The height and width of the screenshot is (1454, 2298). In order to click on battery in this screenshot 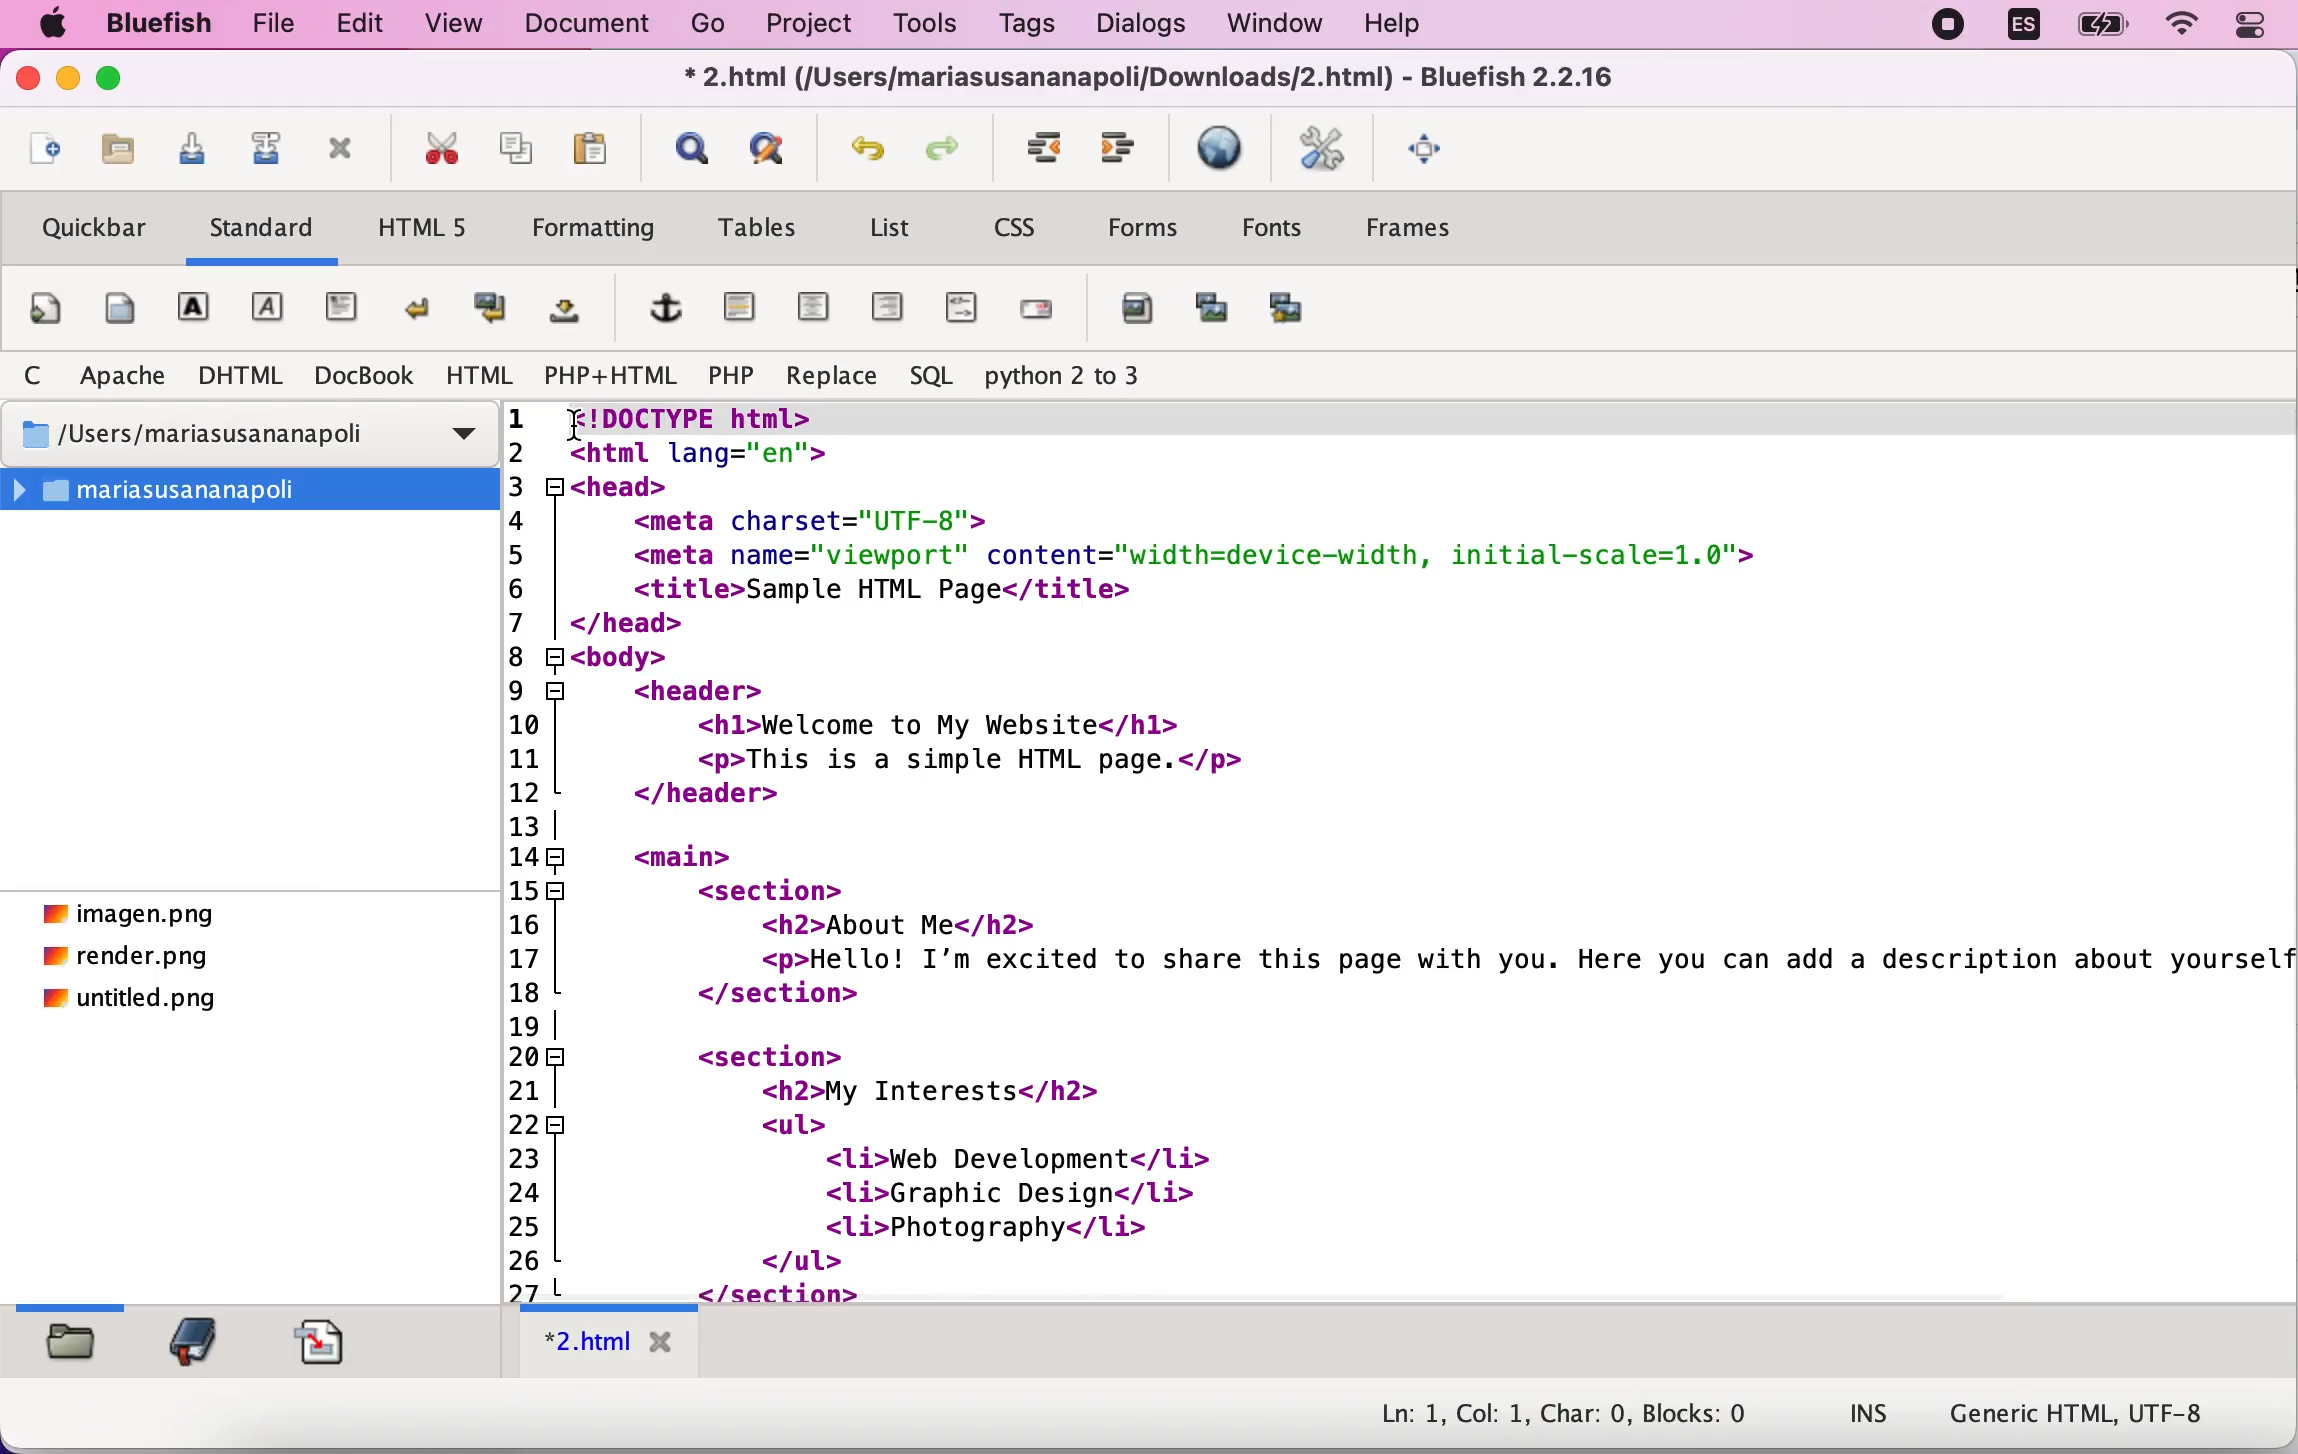, I will do `click(2103, 30)`.